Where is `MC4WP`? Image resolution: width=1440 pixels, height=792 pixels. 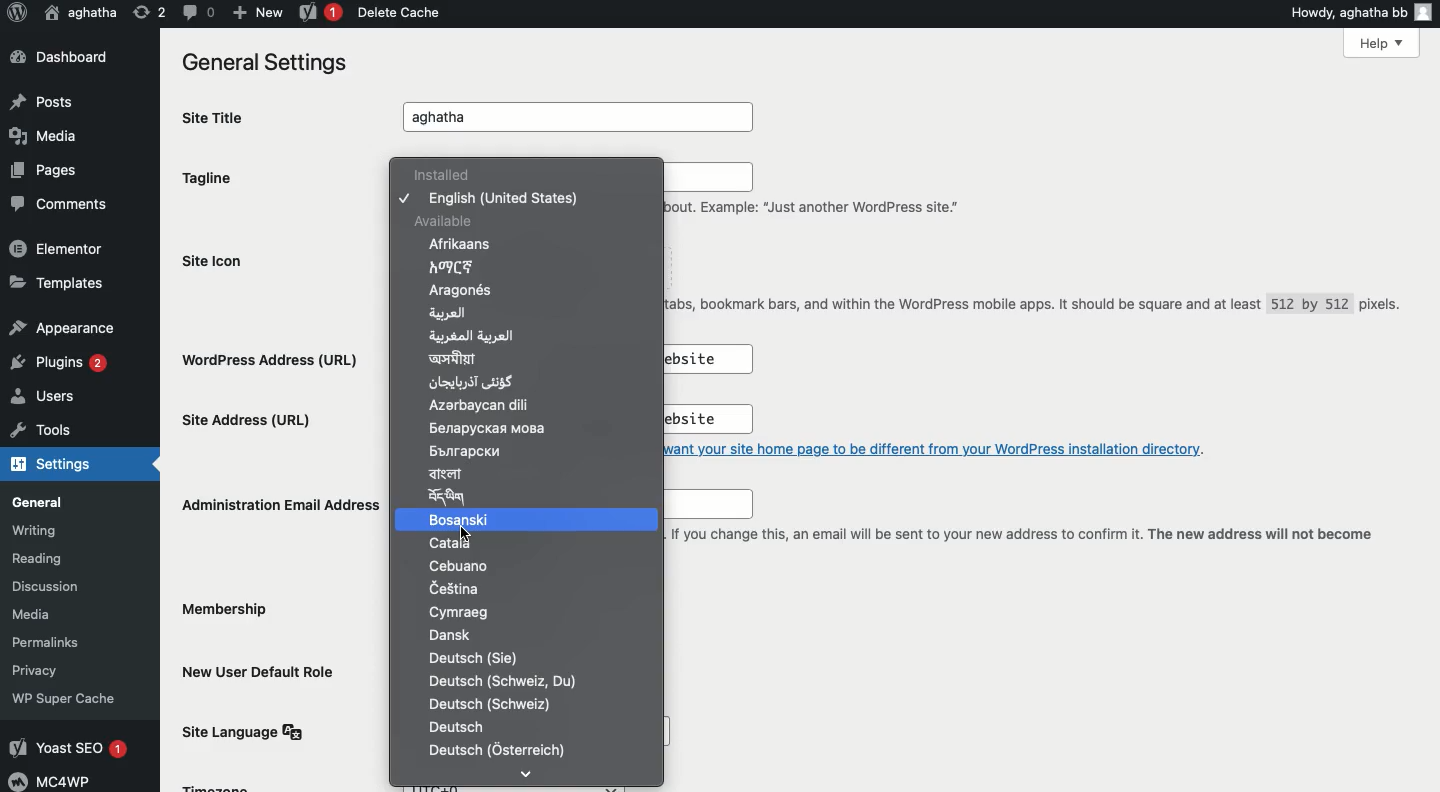
MC4WP is located at coordinates (56, 780).